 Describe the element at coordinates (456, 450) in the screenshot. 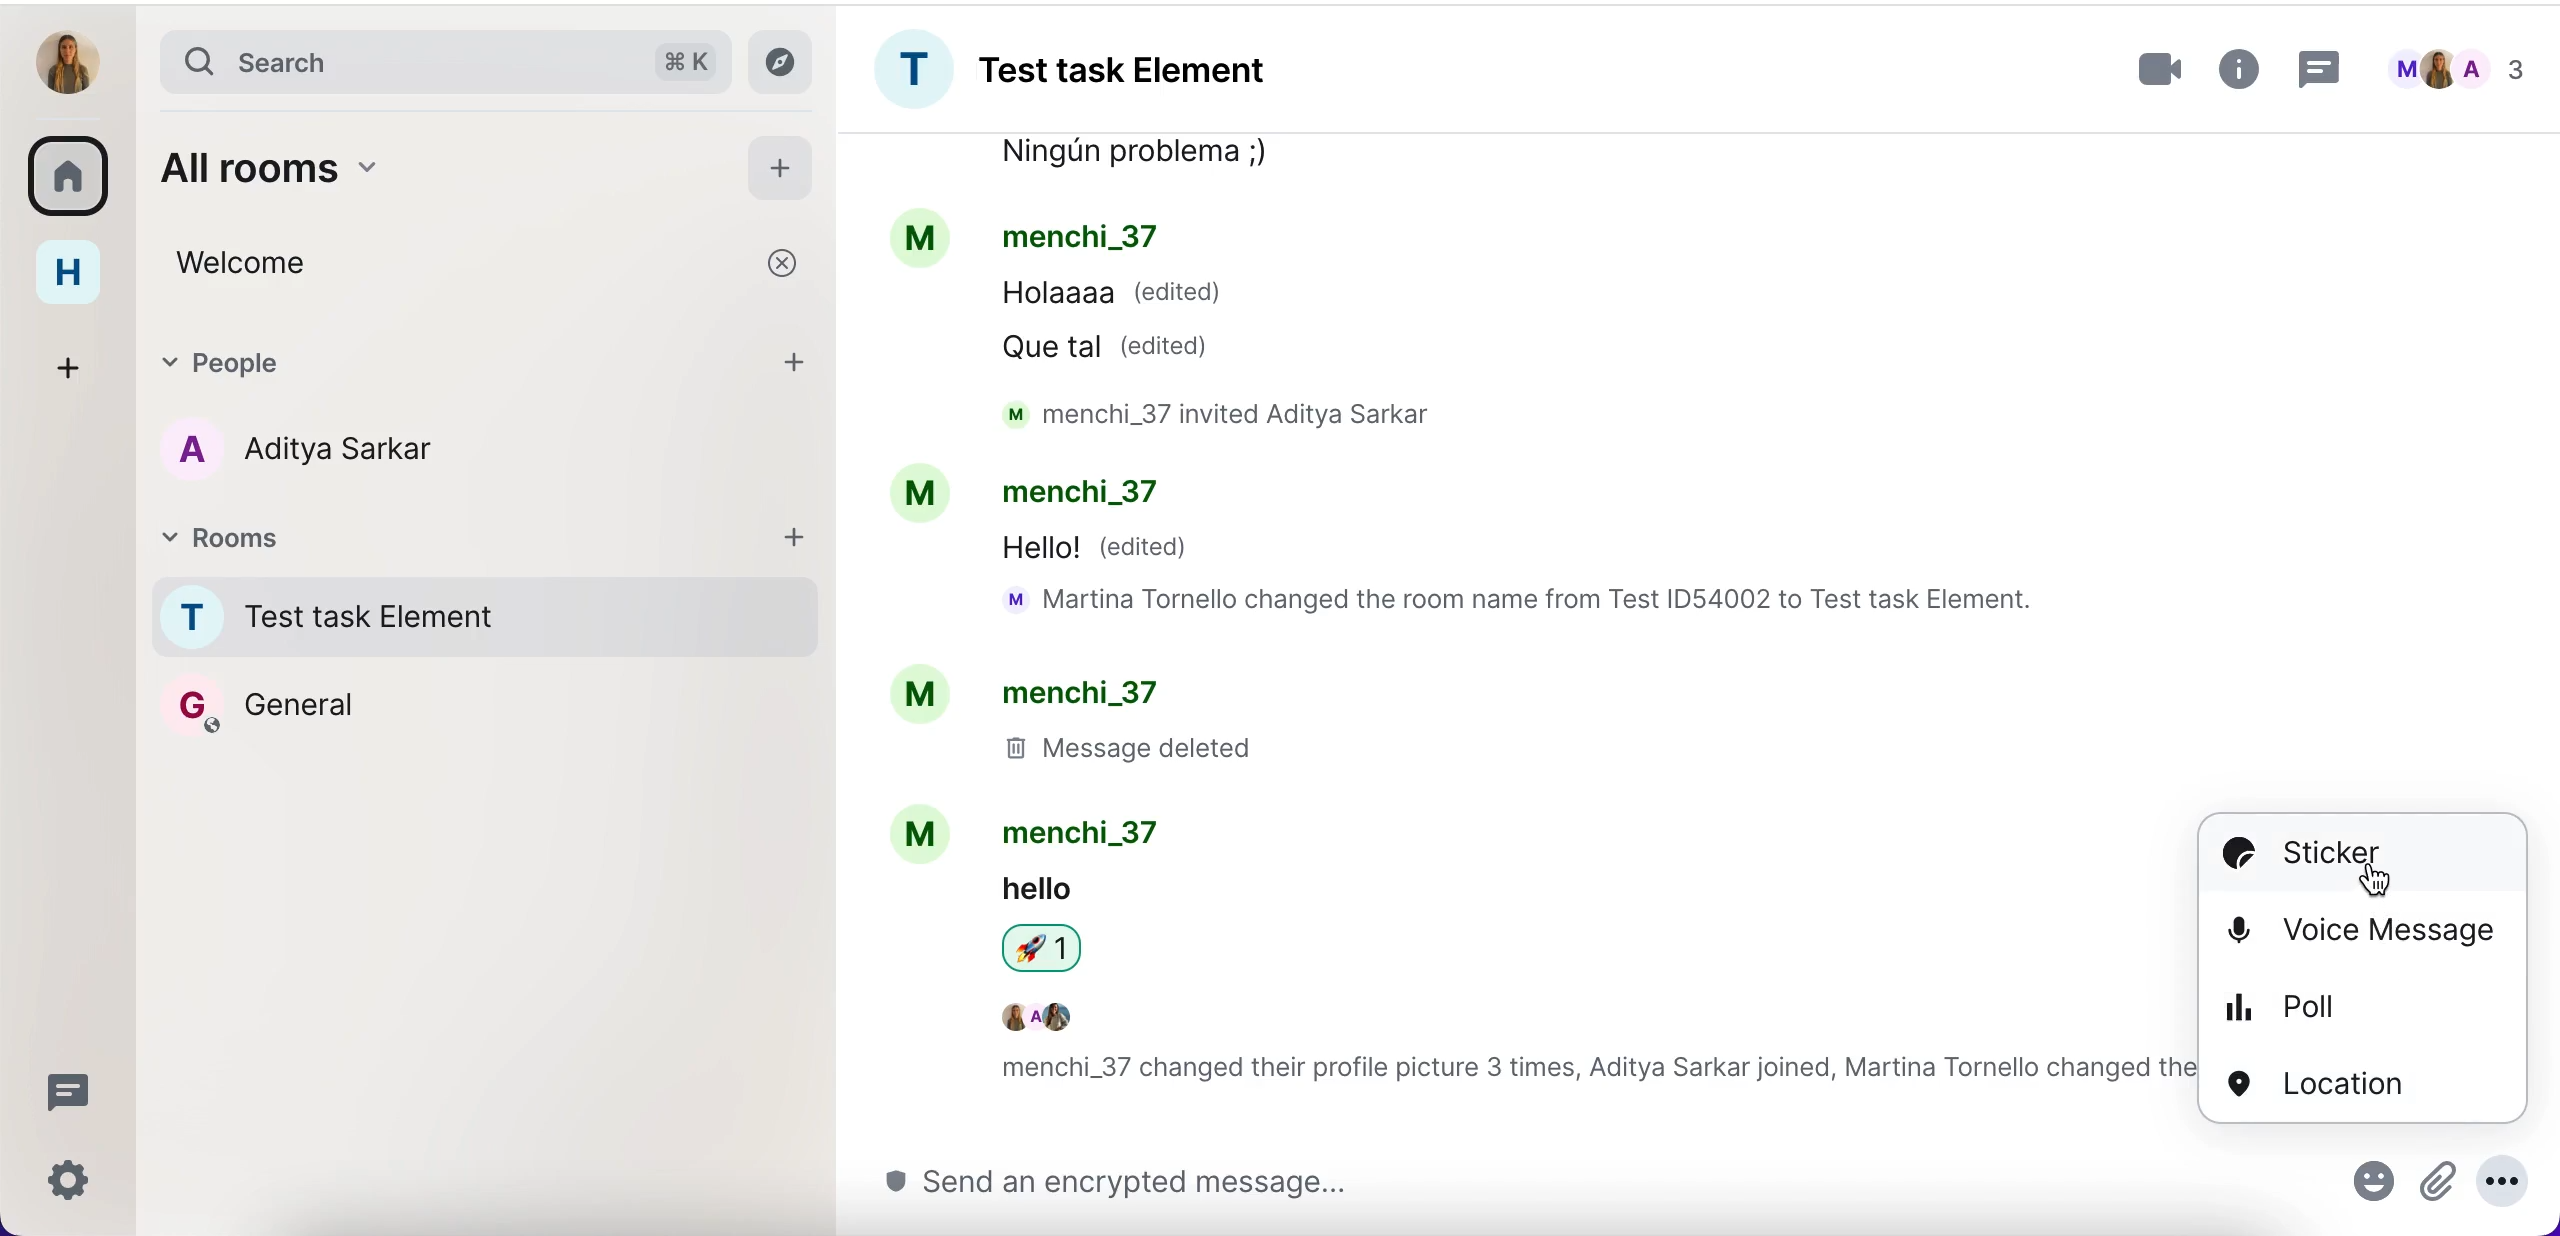

I see `chat member` at that location.